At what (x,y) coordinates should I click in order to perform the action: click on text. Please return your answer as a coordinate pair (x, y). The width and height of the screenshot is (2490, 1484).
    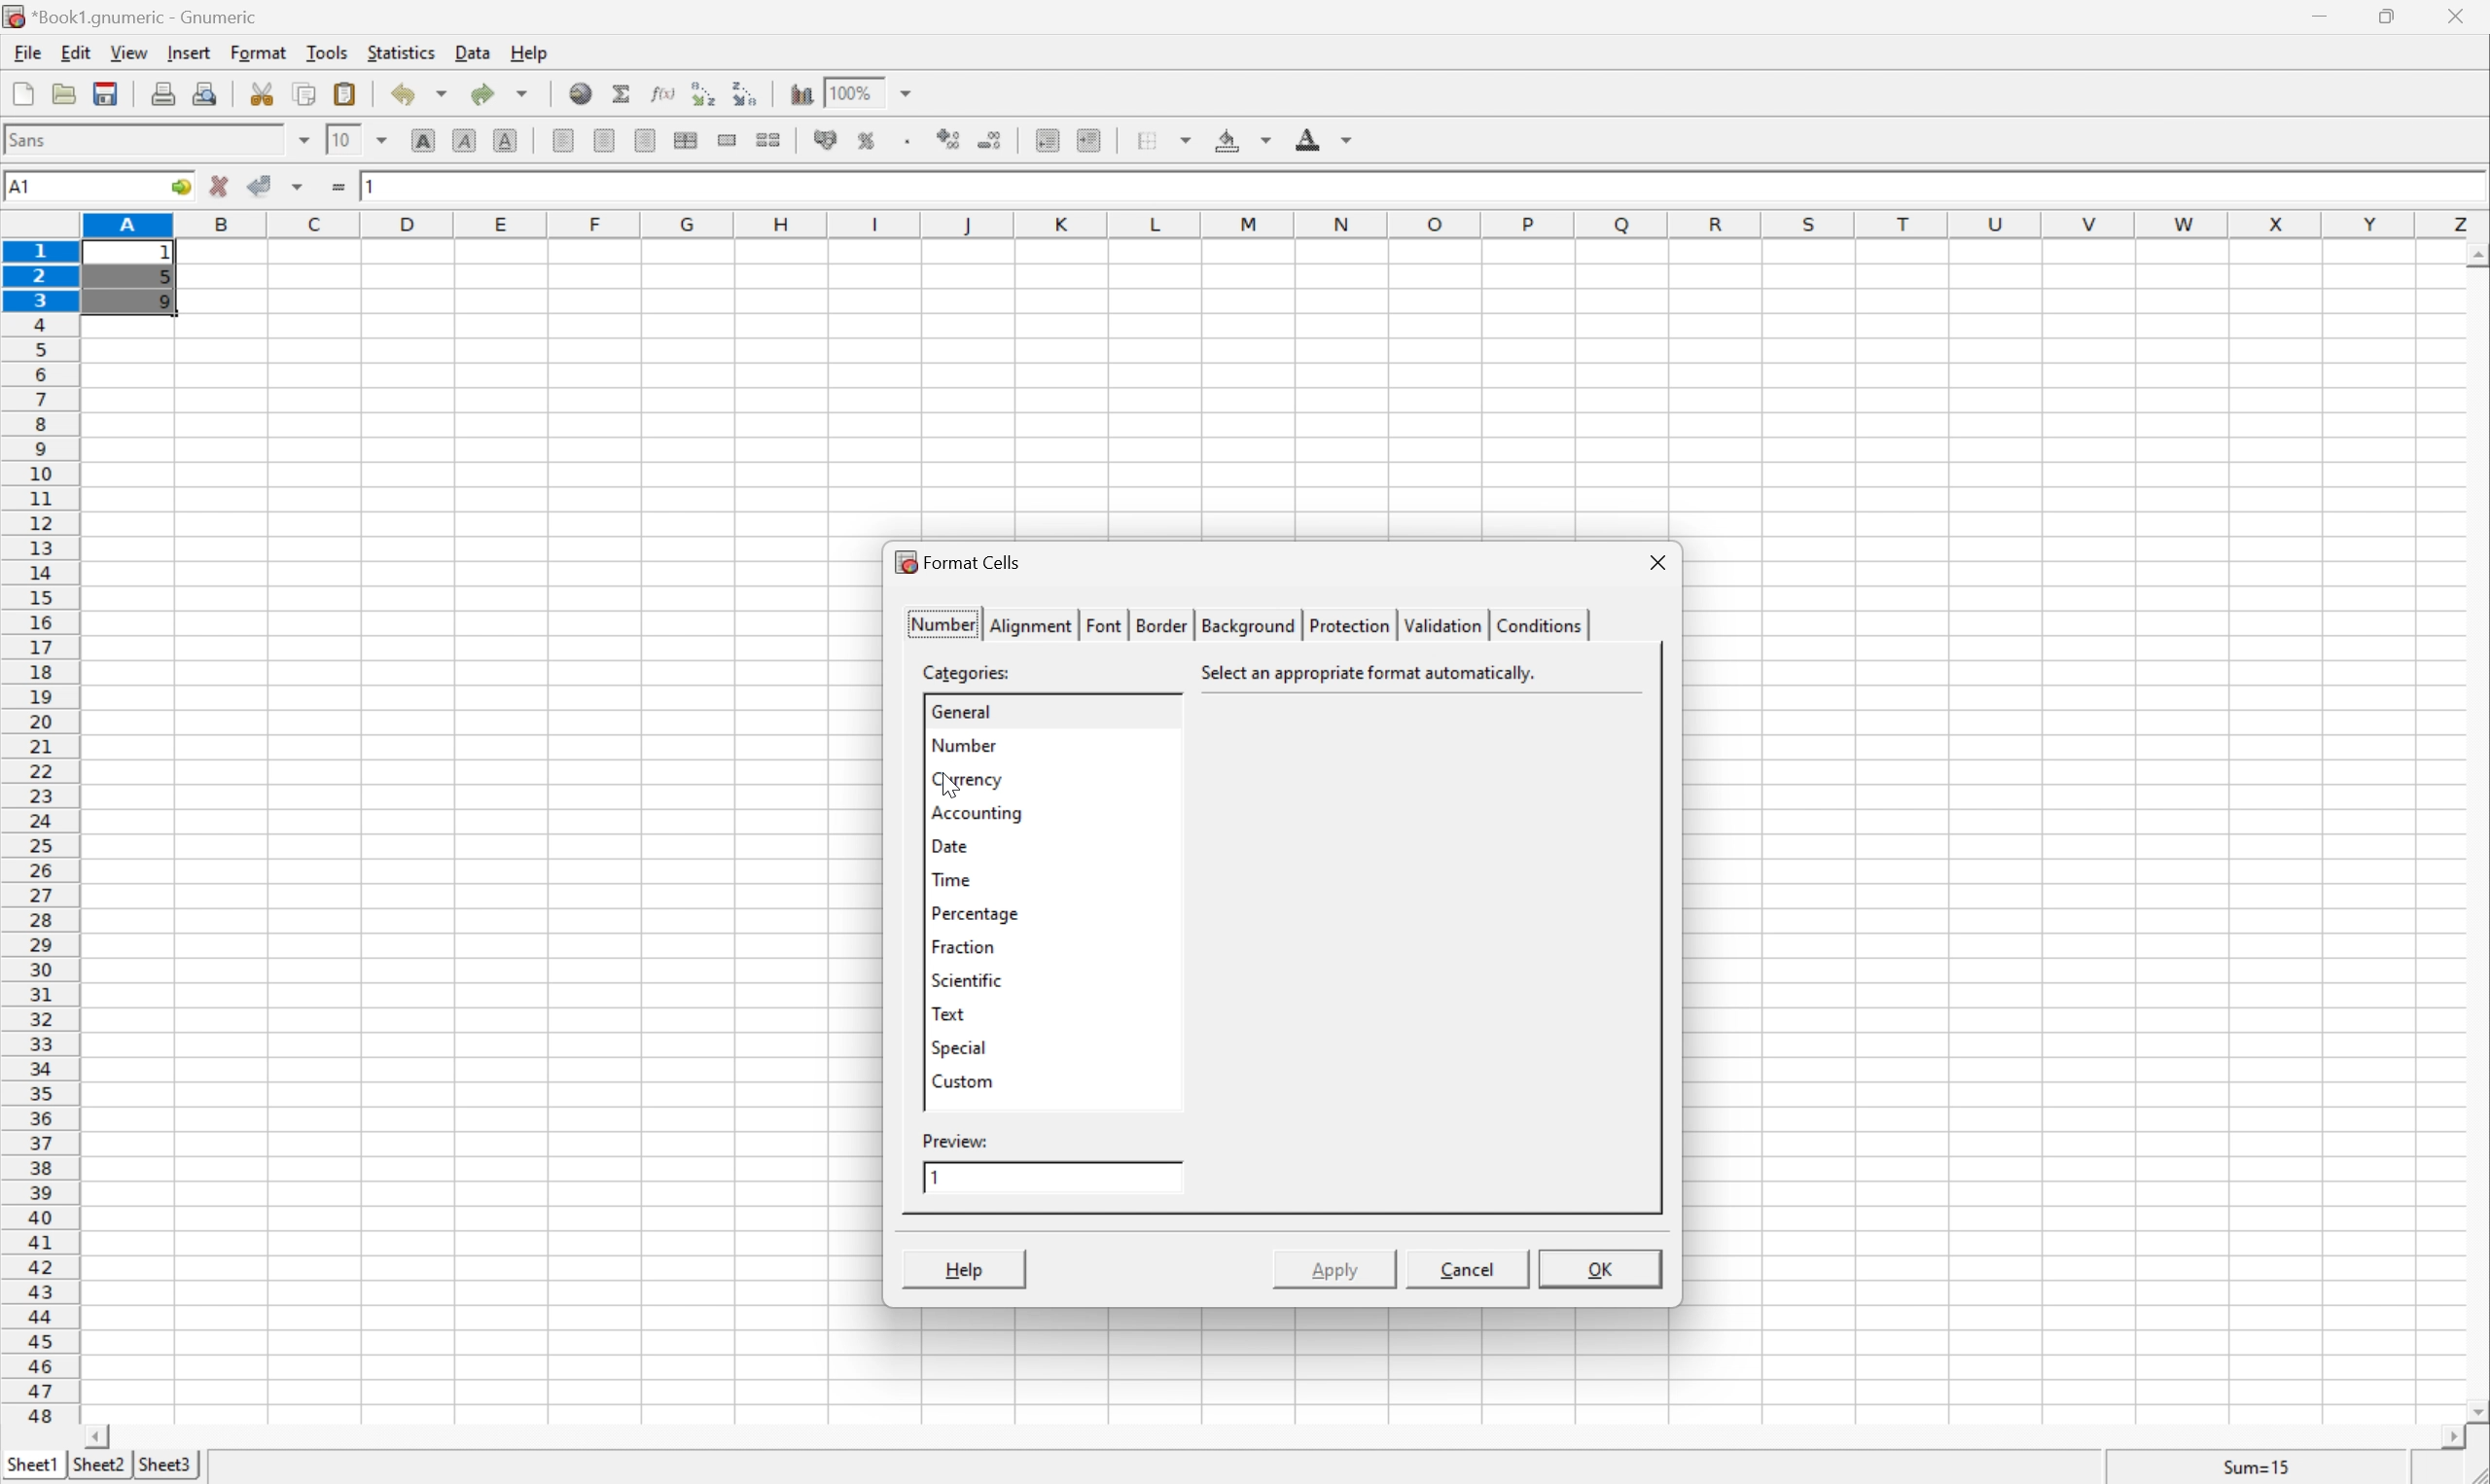
    Looking at the image, I should click on (948, 1013).